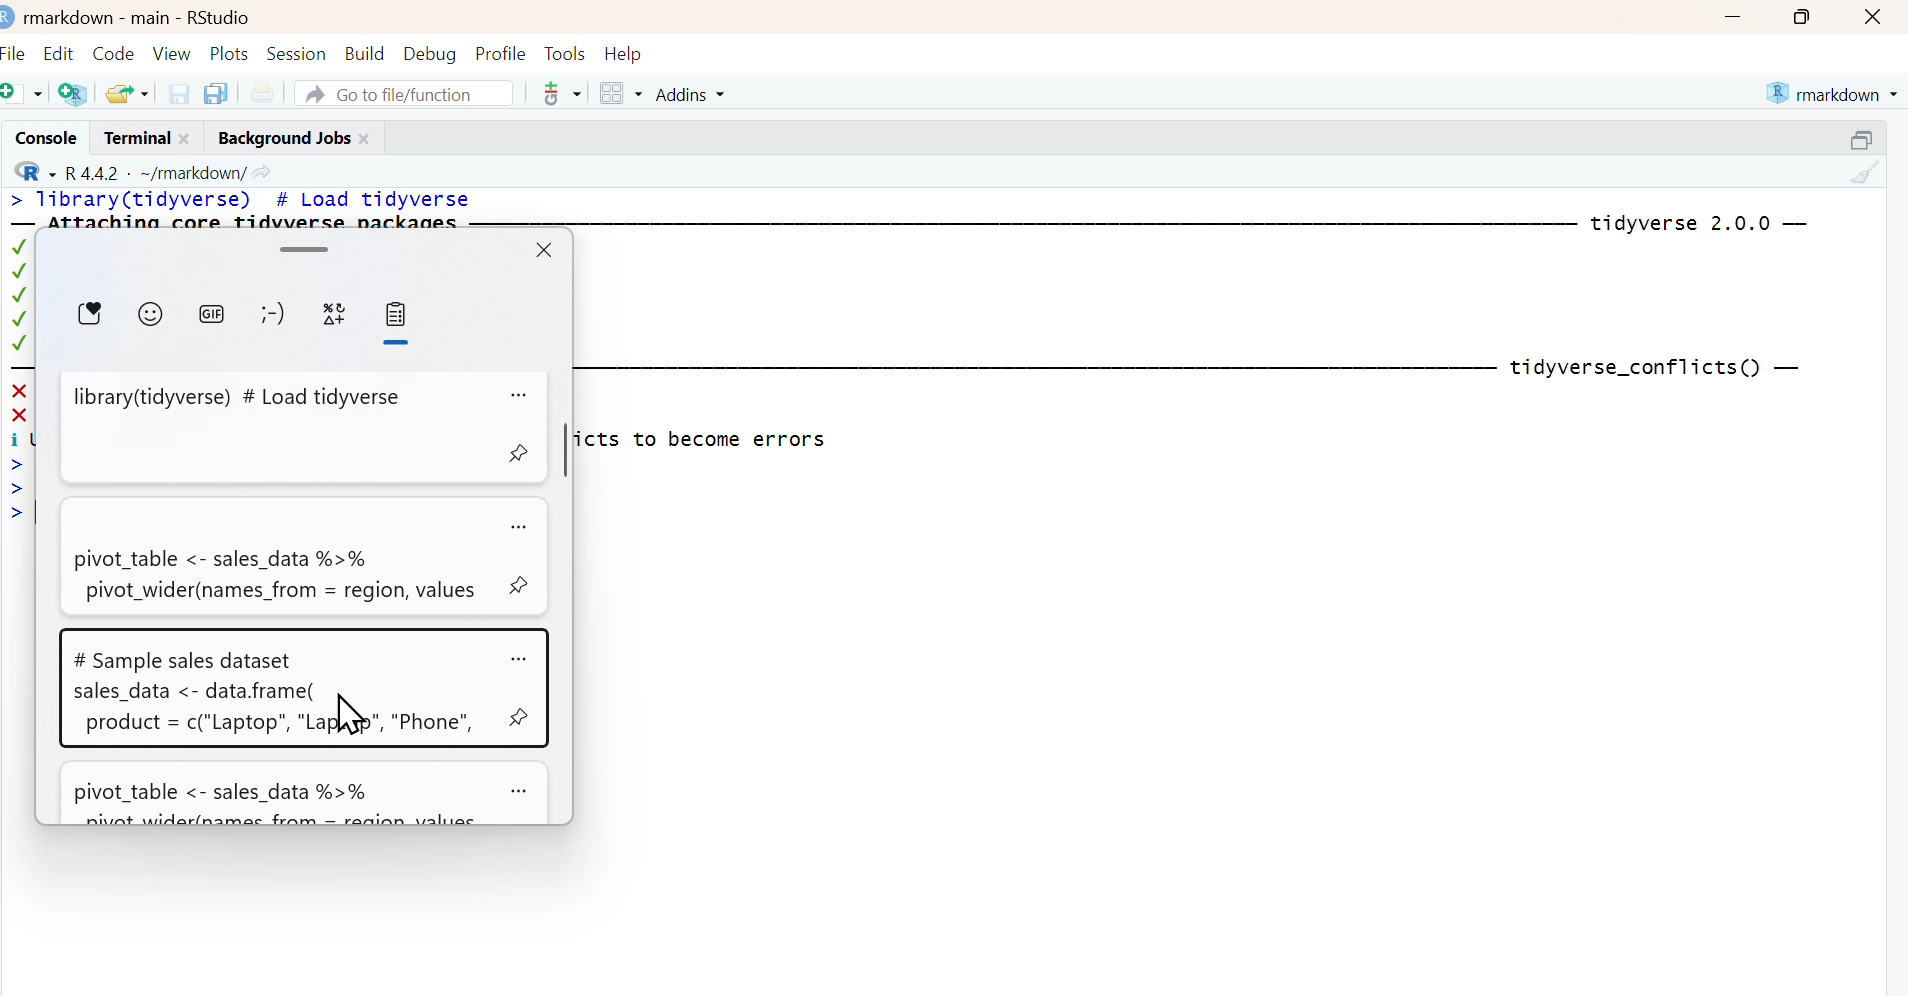 The width and height of the screenshot is (1908, 996). Describe the element at coordinates (1867, 136) in the screenshot. I see `resize` at that location.